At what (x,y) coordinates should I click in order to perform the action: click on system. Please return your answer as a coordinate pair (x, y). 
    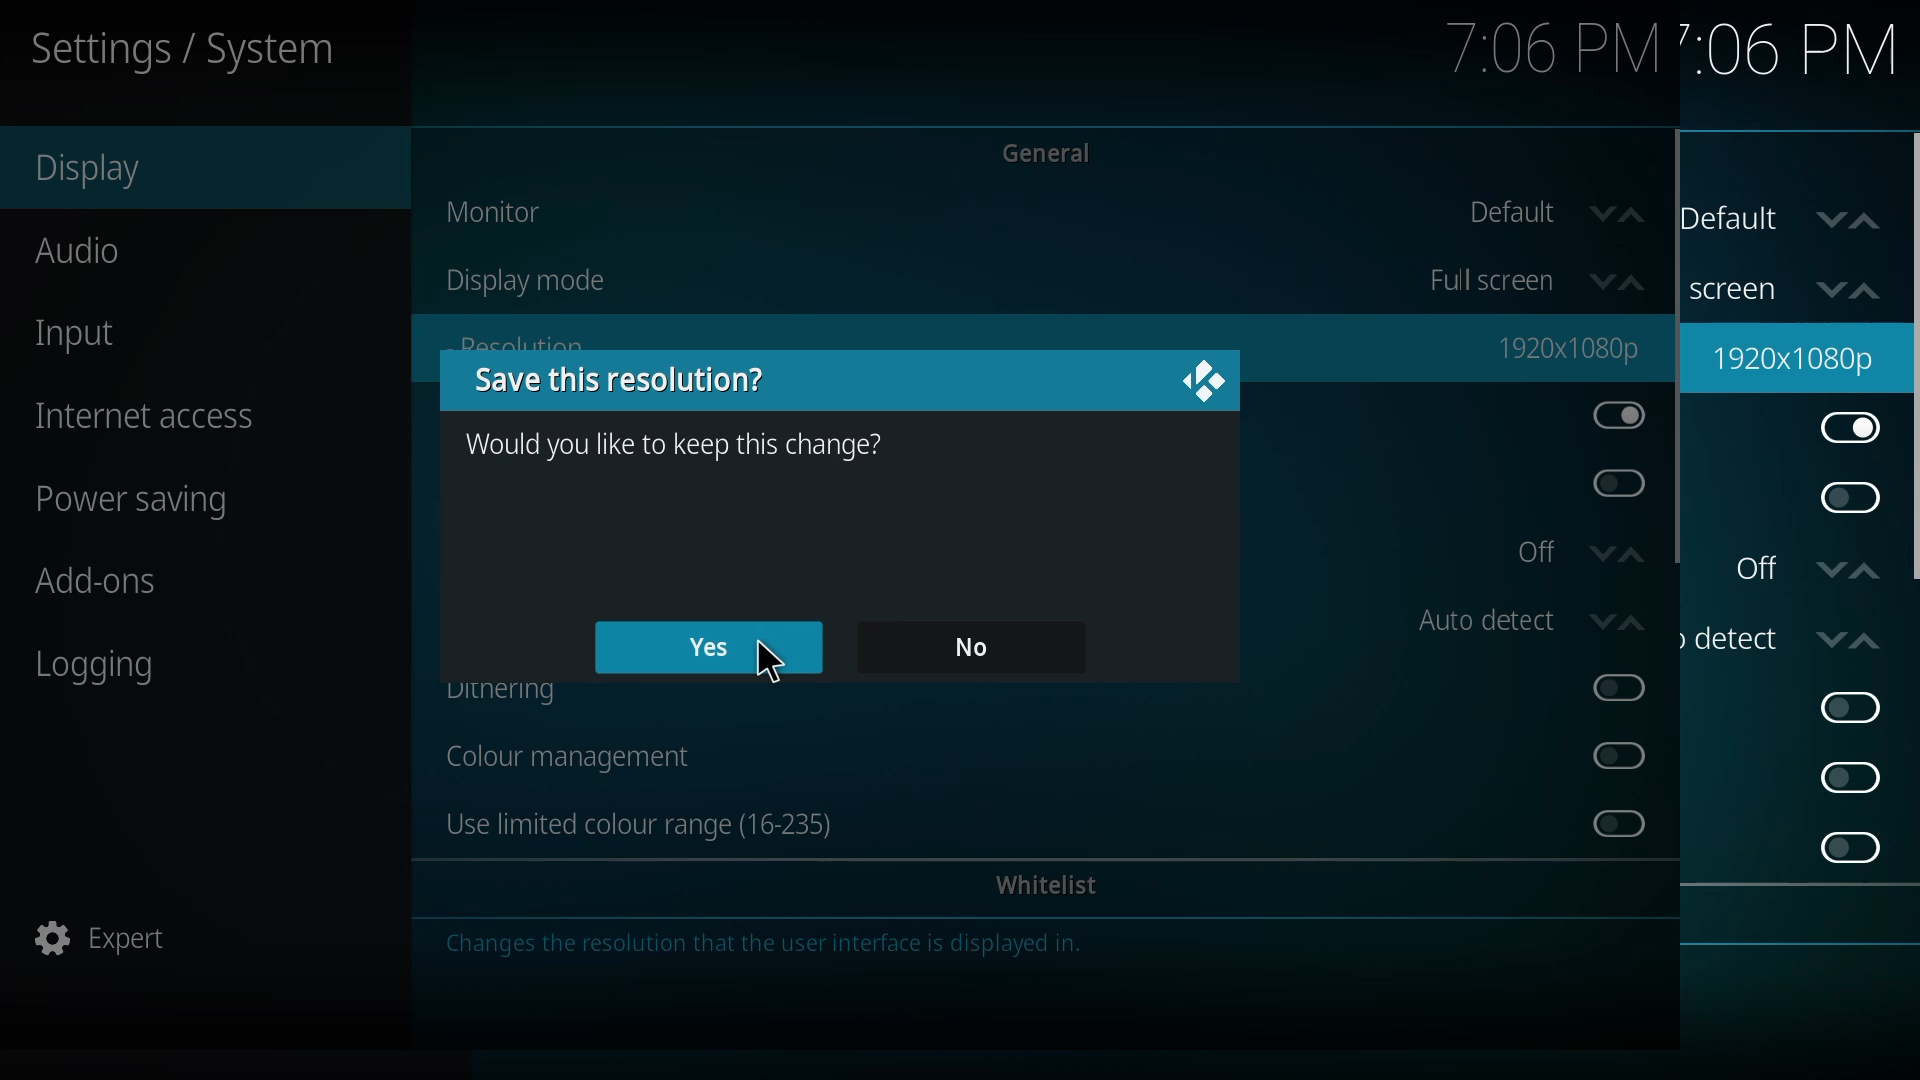
    Looking at the image, I should click on (226, 50).